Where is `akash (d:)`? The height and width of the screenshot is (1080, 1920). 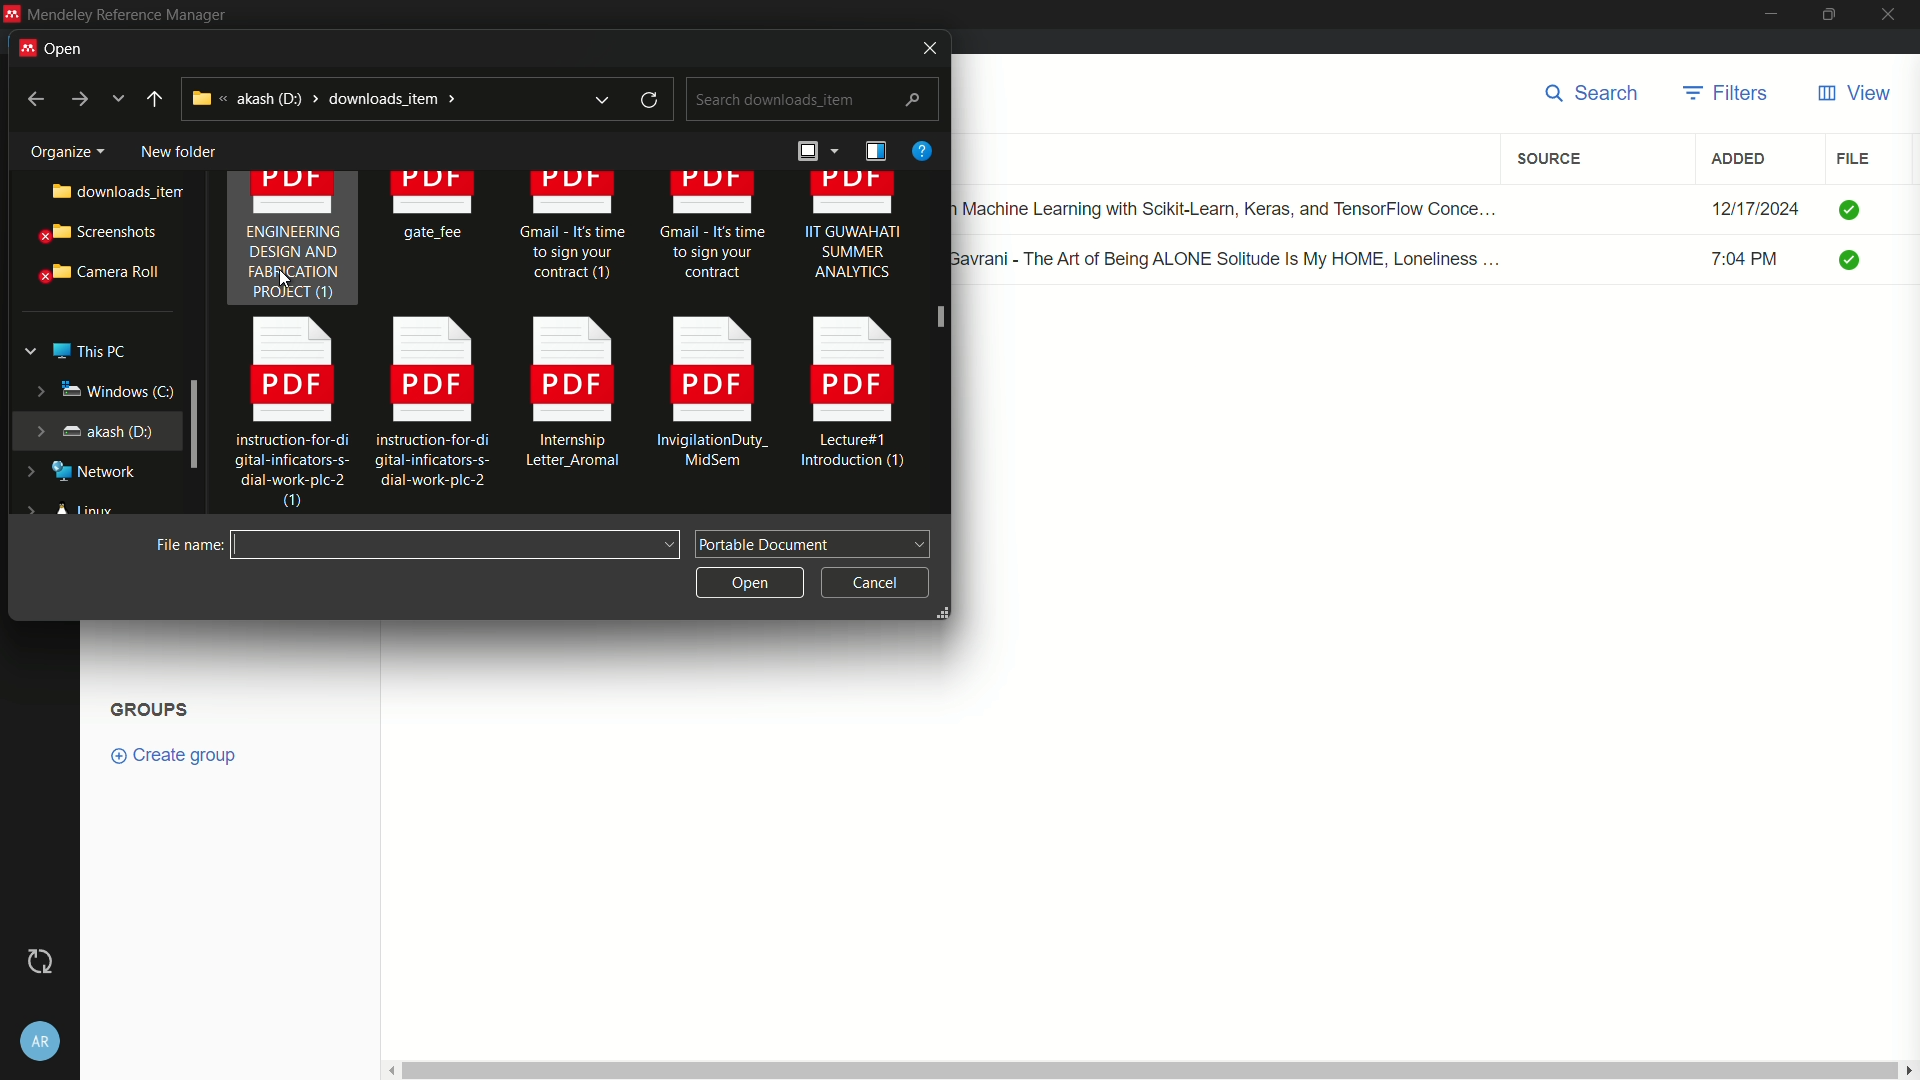 akash (d:) is located at coordinates (93, 429).